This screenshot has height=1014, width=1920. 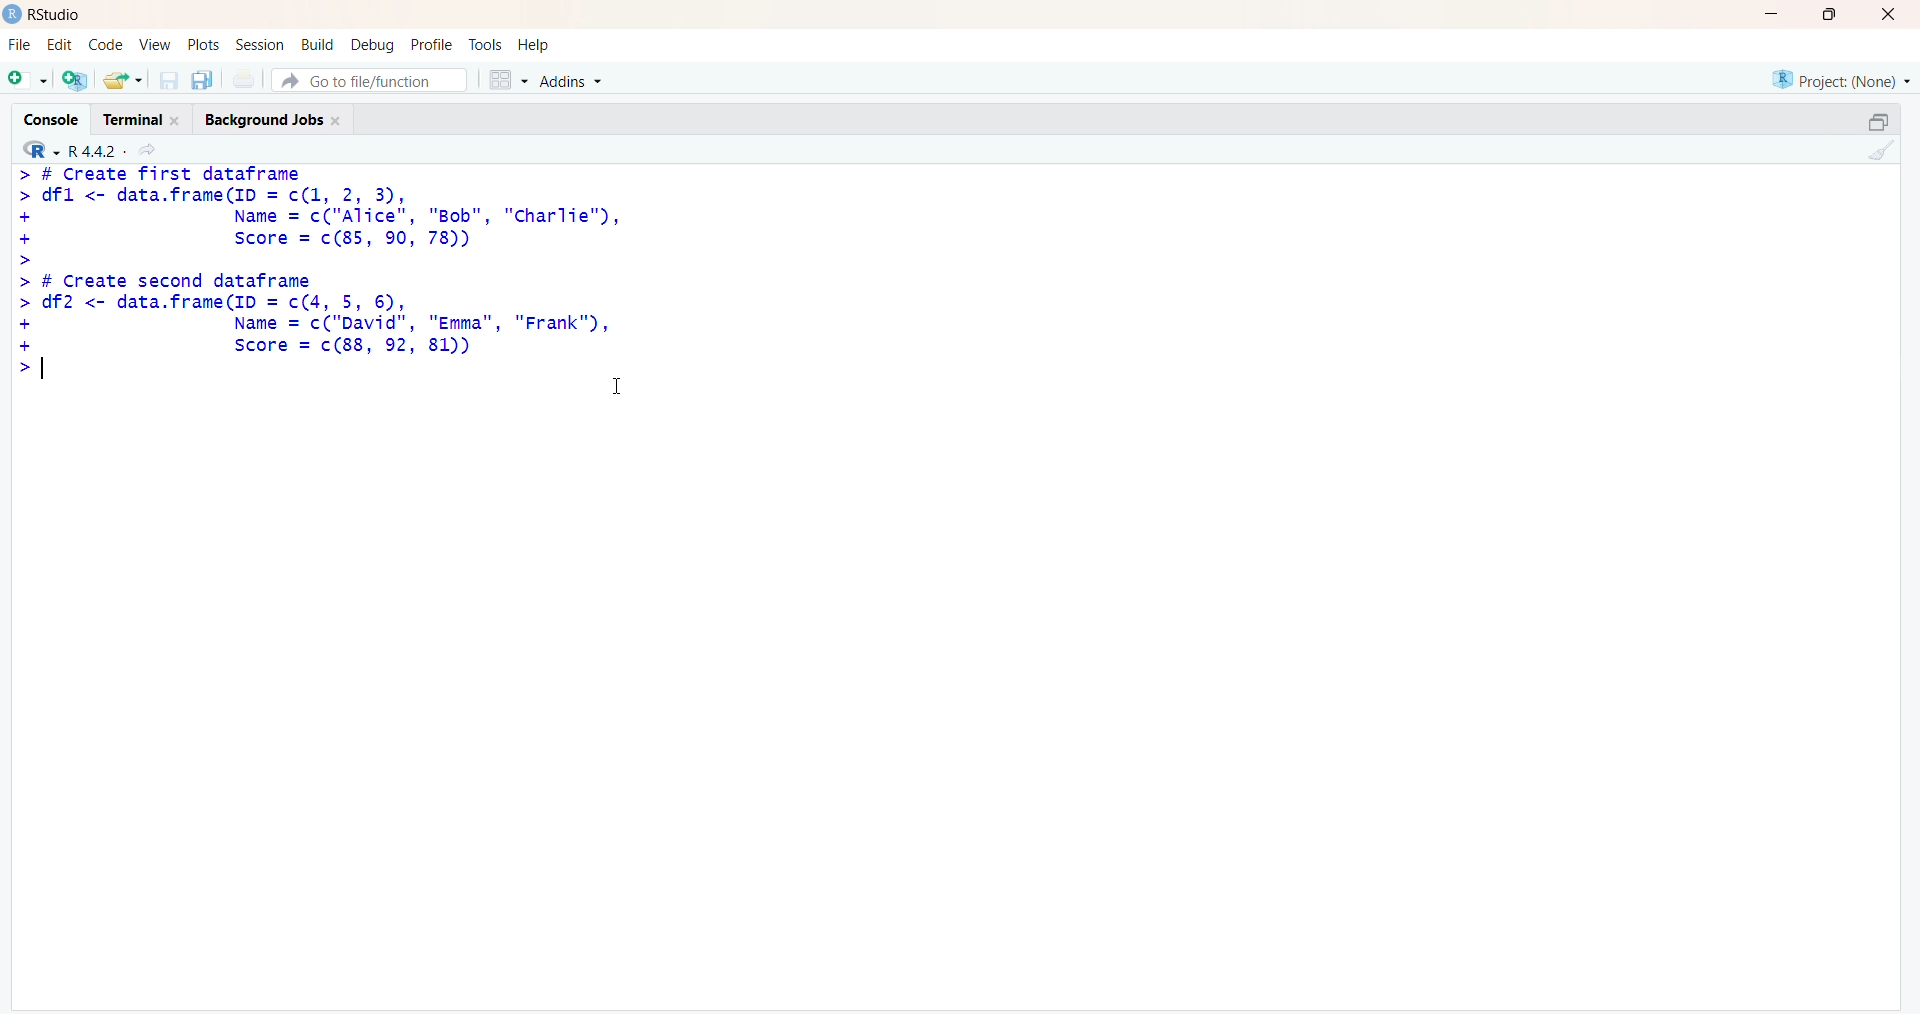 What do you see at coordinates (146, 149) in the screenshot?
I see `view current directory` at bounding box center [146, 149].